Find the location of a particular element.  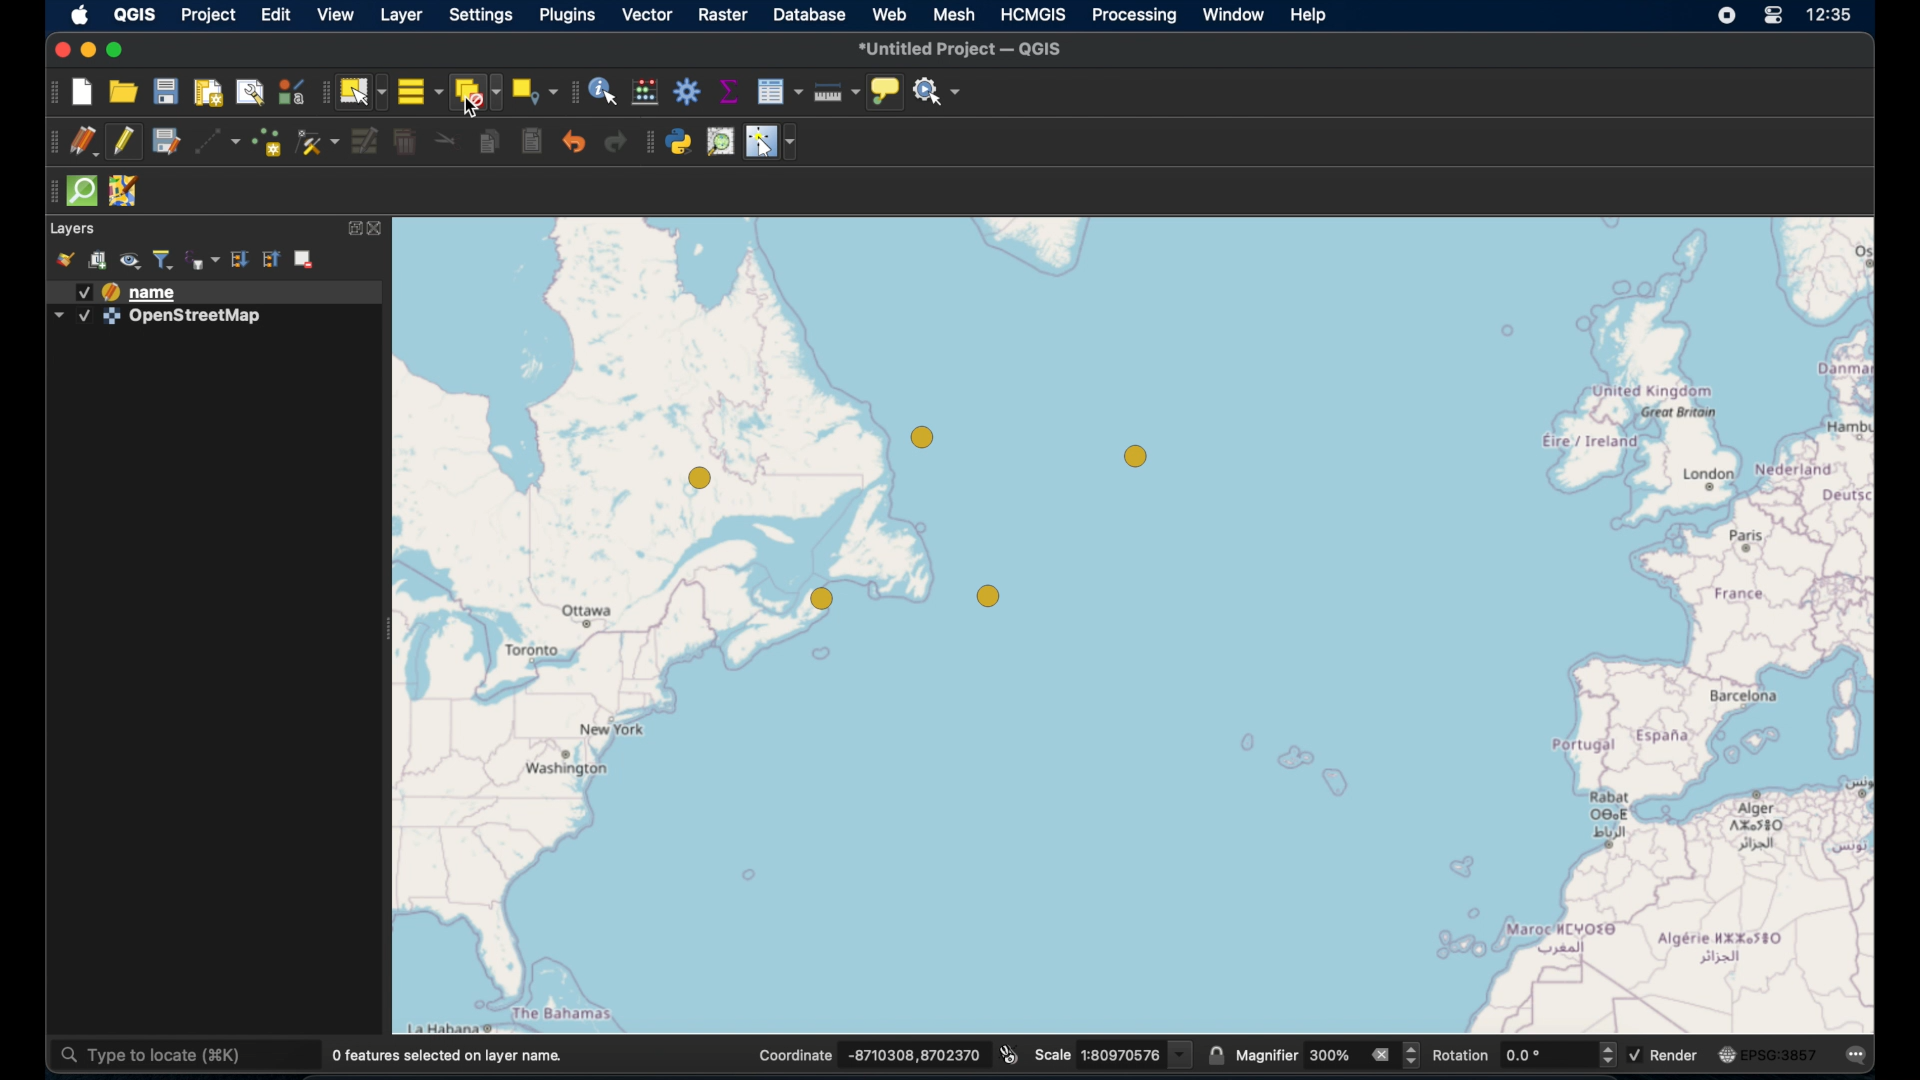

toggle extents and display mouse position  is located at coordinates (1008, 1053).